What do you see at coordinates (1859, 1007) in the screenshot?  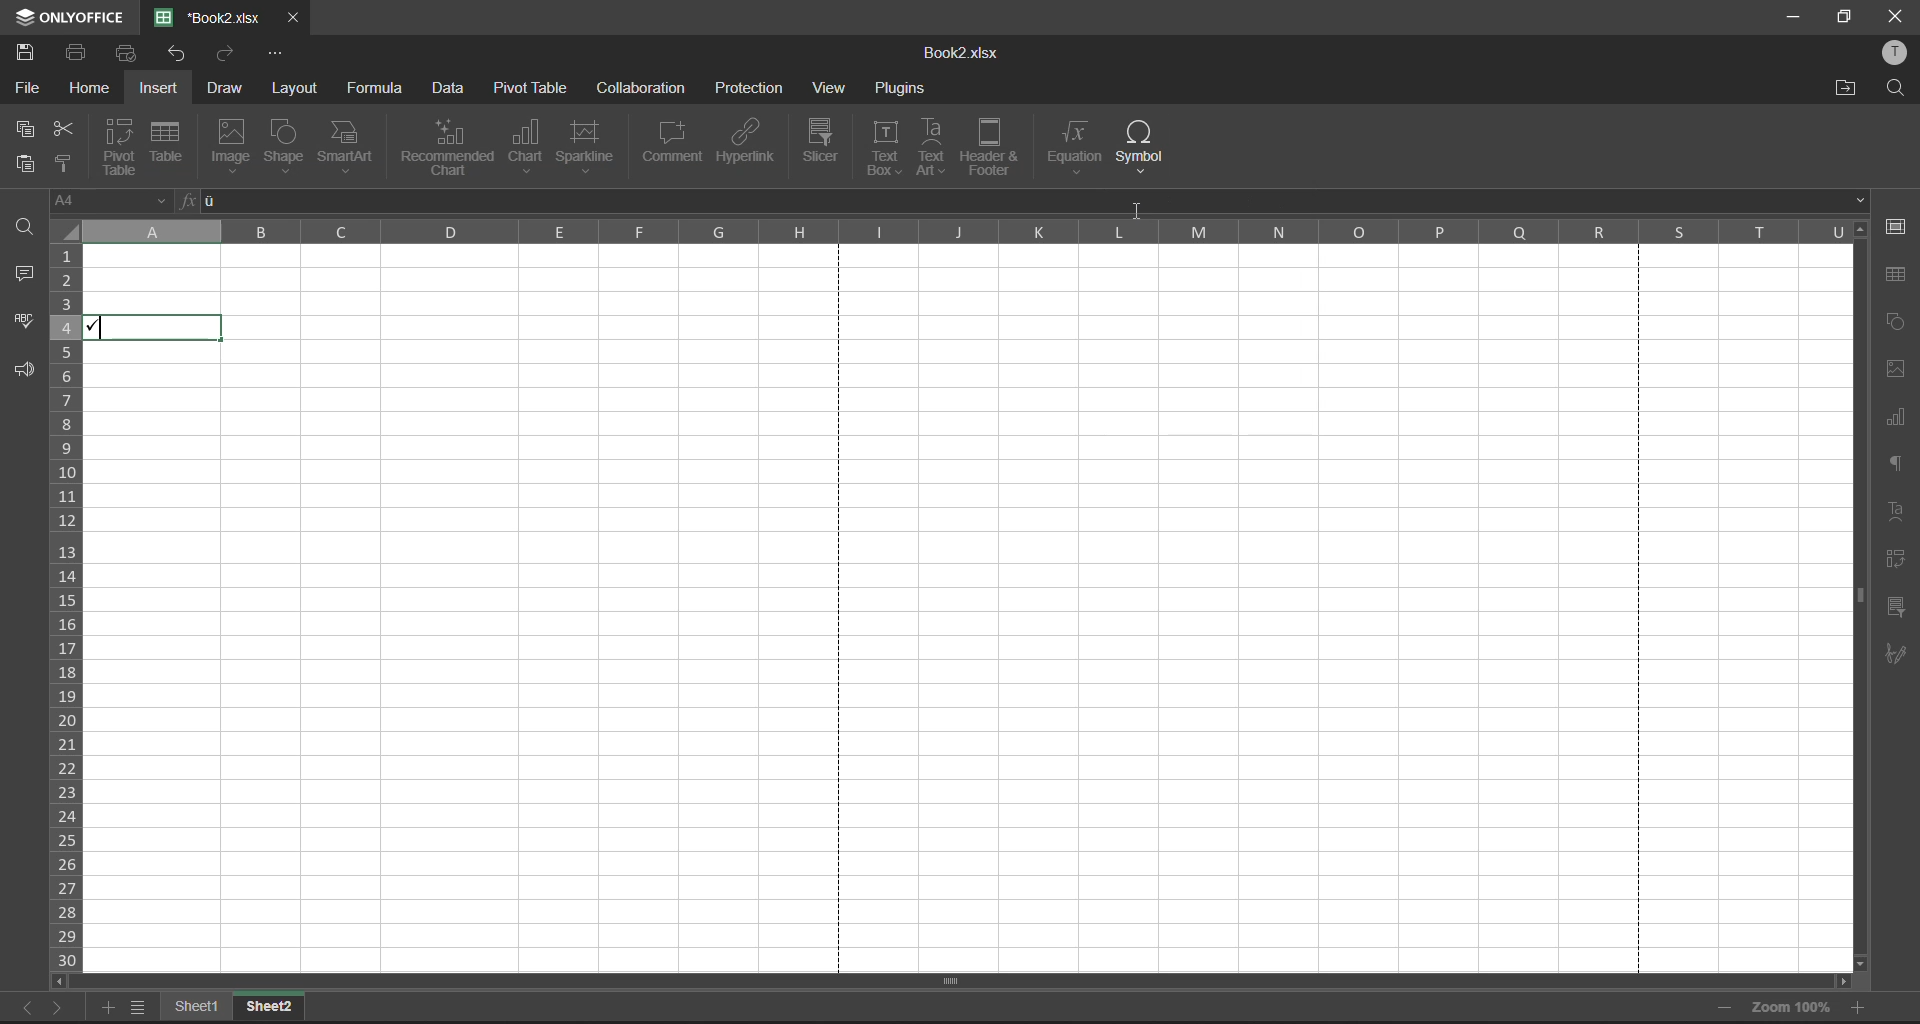 I see `zoom in` at bounding box center [1859, 1007].